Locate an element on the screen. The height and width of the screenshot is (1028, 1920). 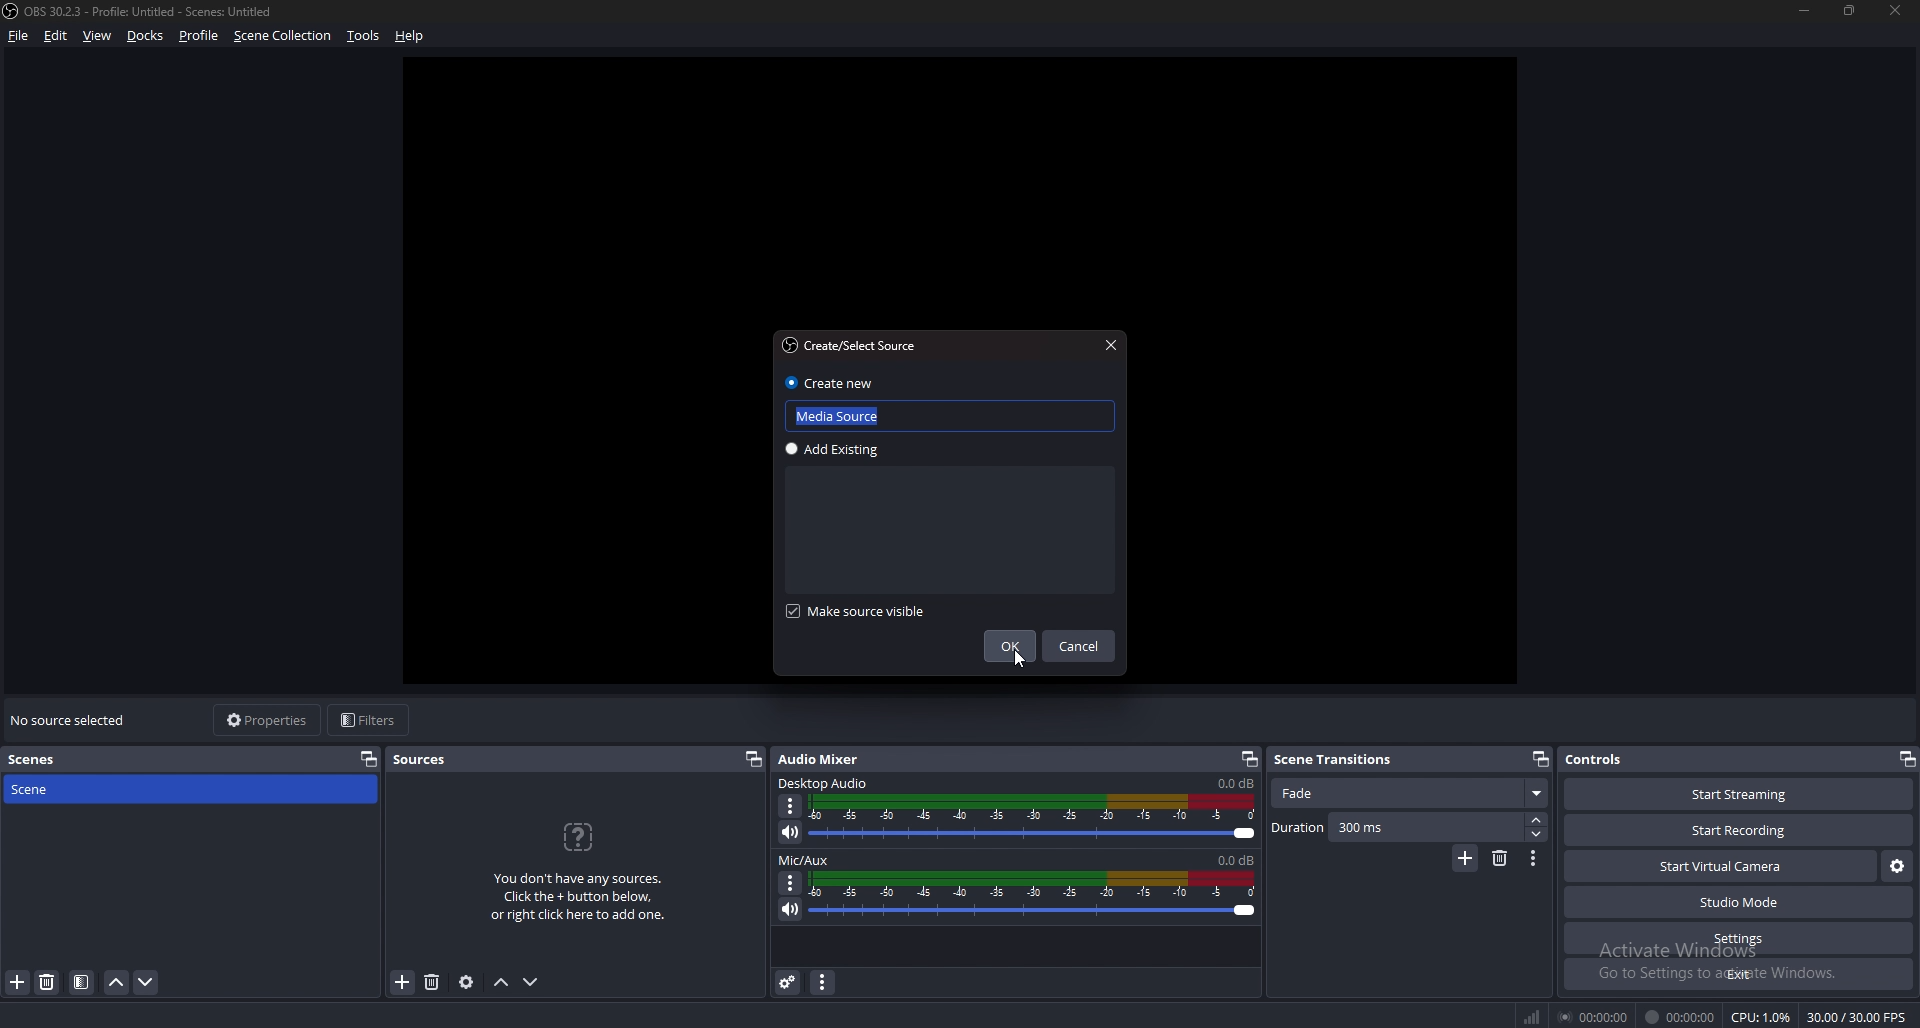
Add sources is located at coordinates (400, 981).